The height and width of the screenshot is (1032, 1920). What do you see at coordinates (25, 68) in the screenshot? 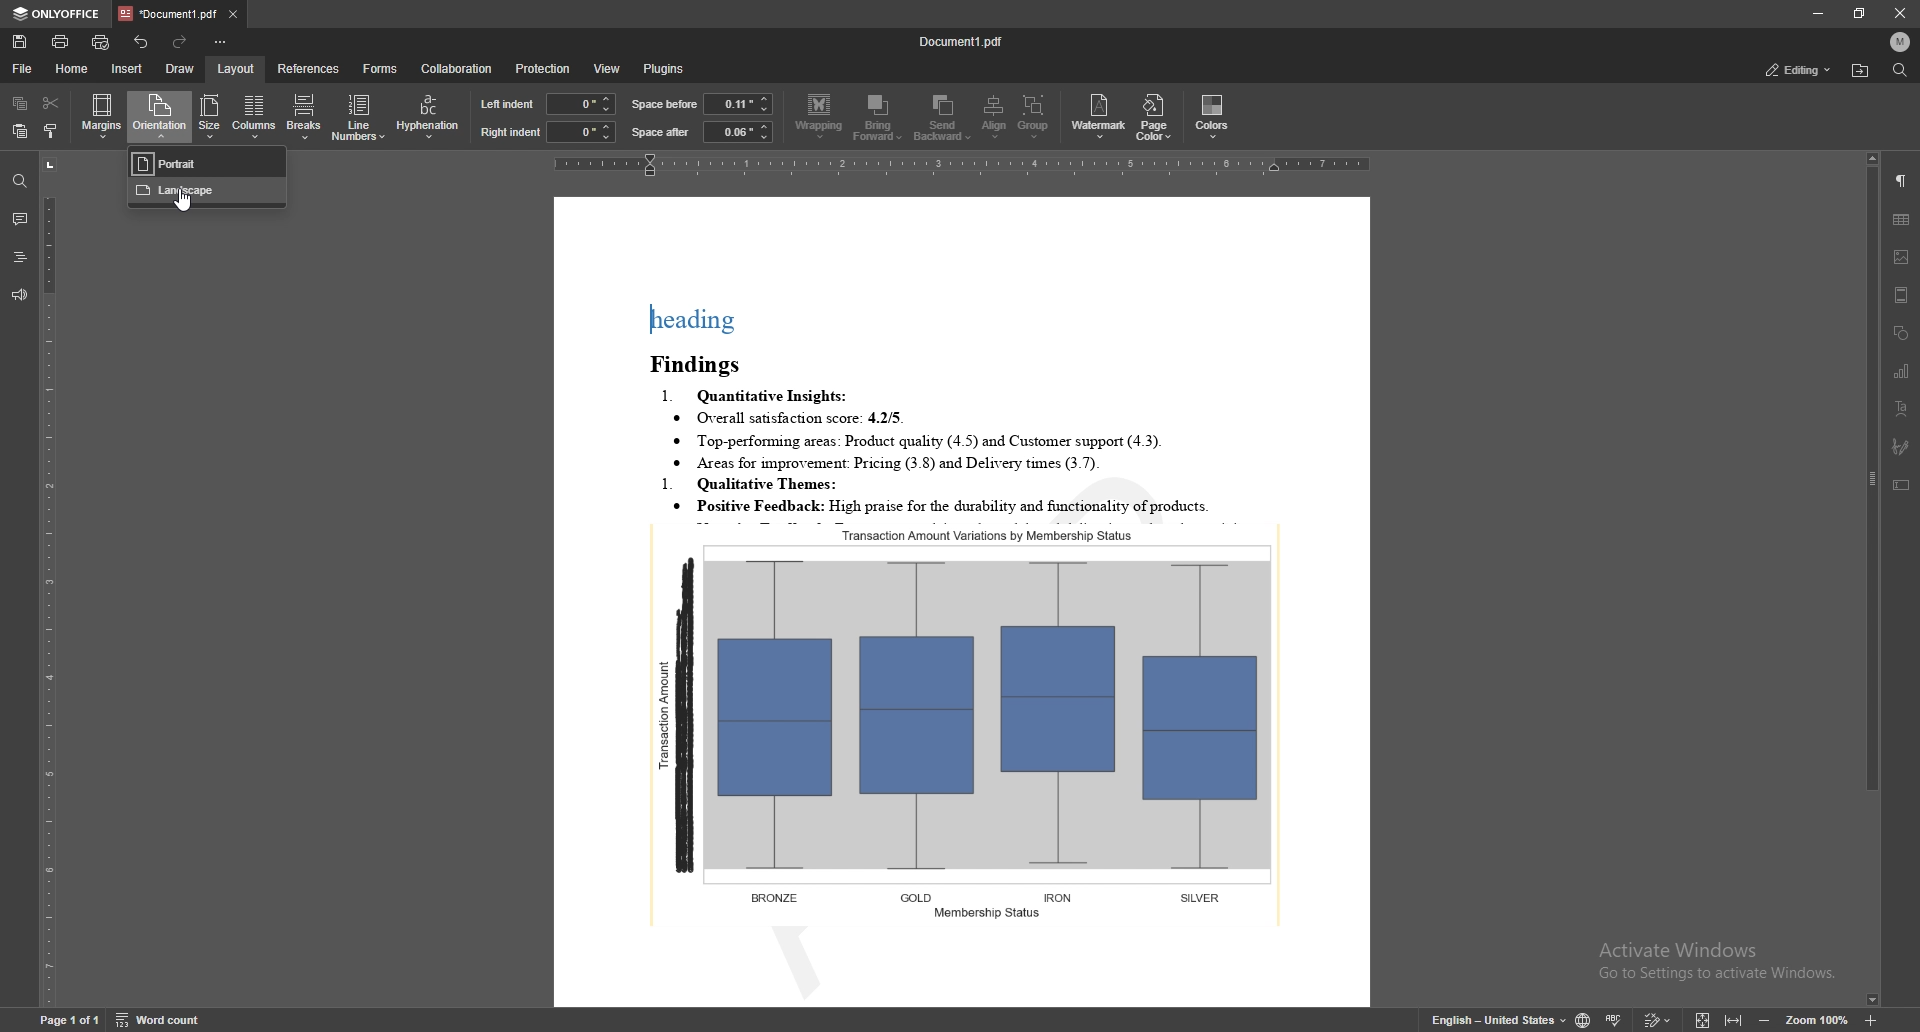
I see `file` at bounding box center [25, 68].